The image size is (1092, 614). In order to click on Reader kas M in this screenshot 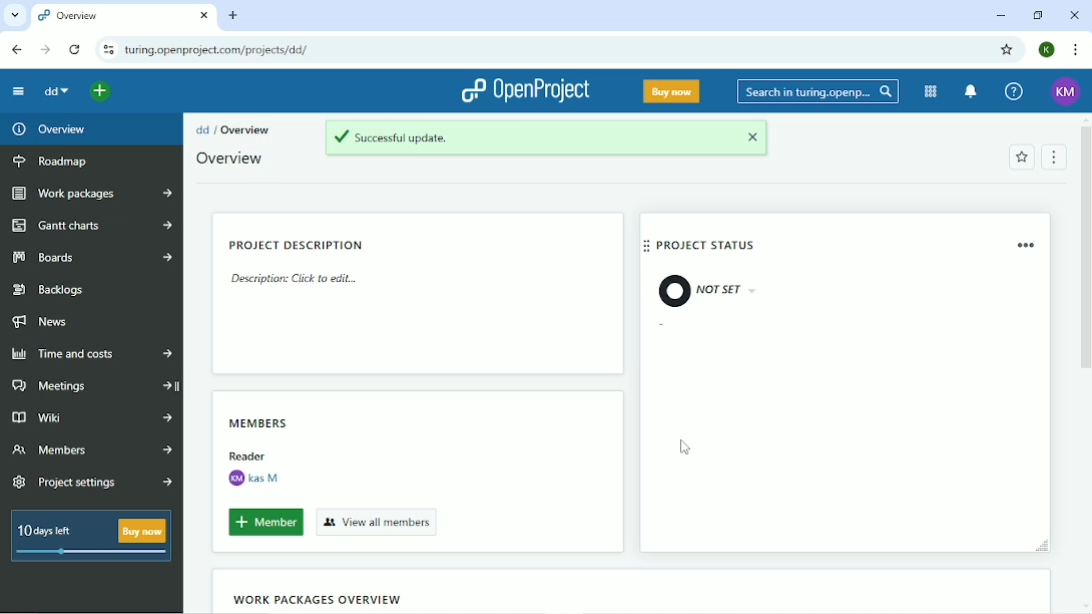, I will do `click(253, 468)`.